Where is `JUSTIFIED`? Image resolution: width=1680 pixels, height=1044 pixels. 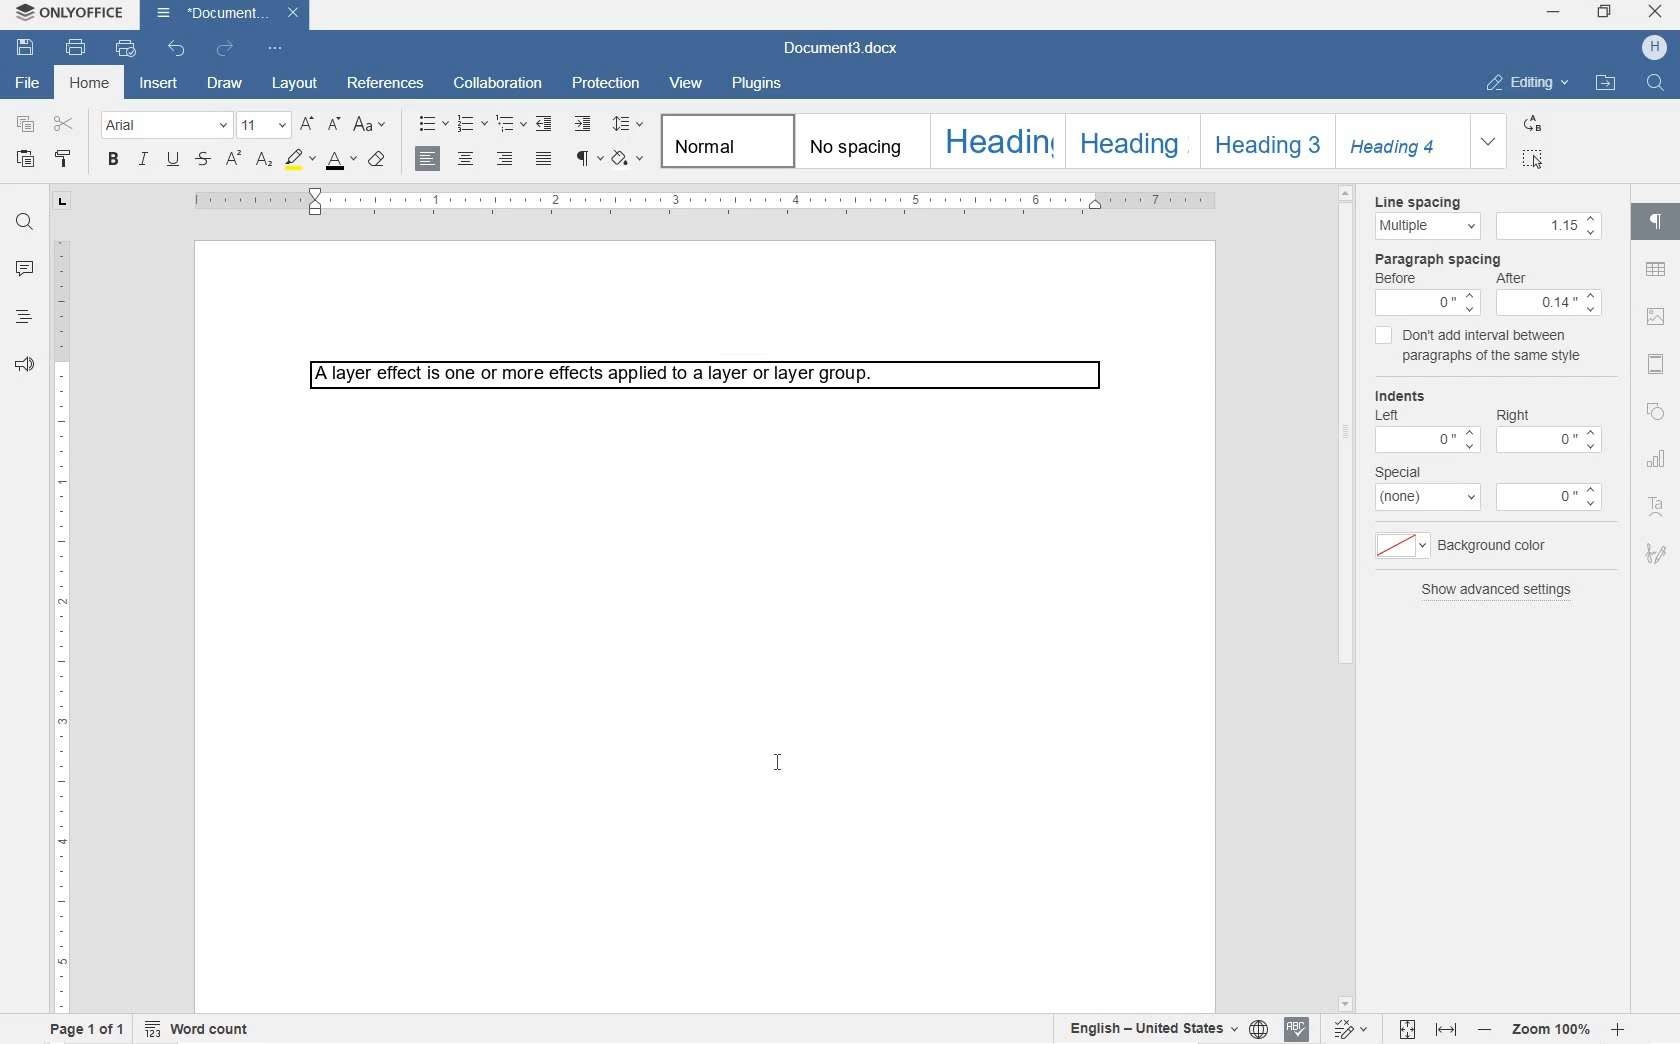
JUSTIFIED is located at coordinates (543, 157).